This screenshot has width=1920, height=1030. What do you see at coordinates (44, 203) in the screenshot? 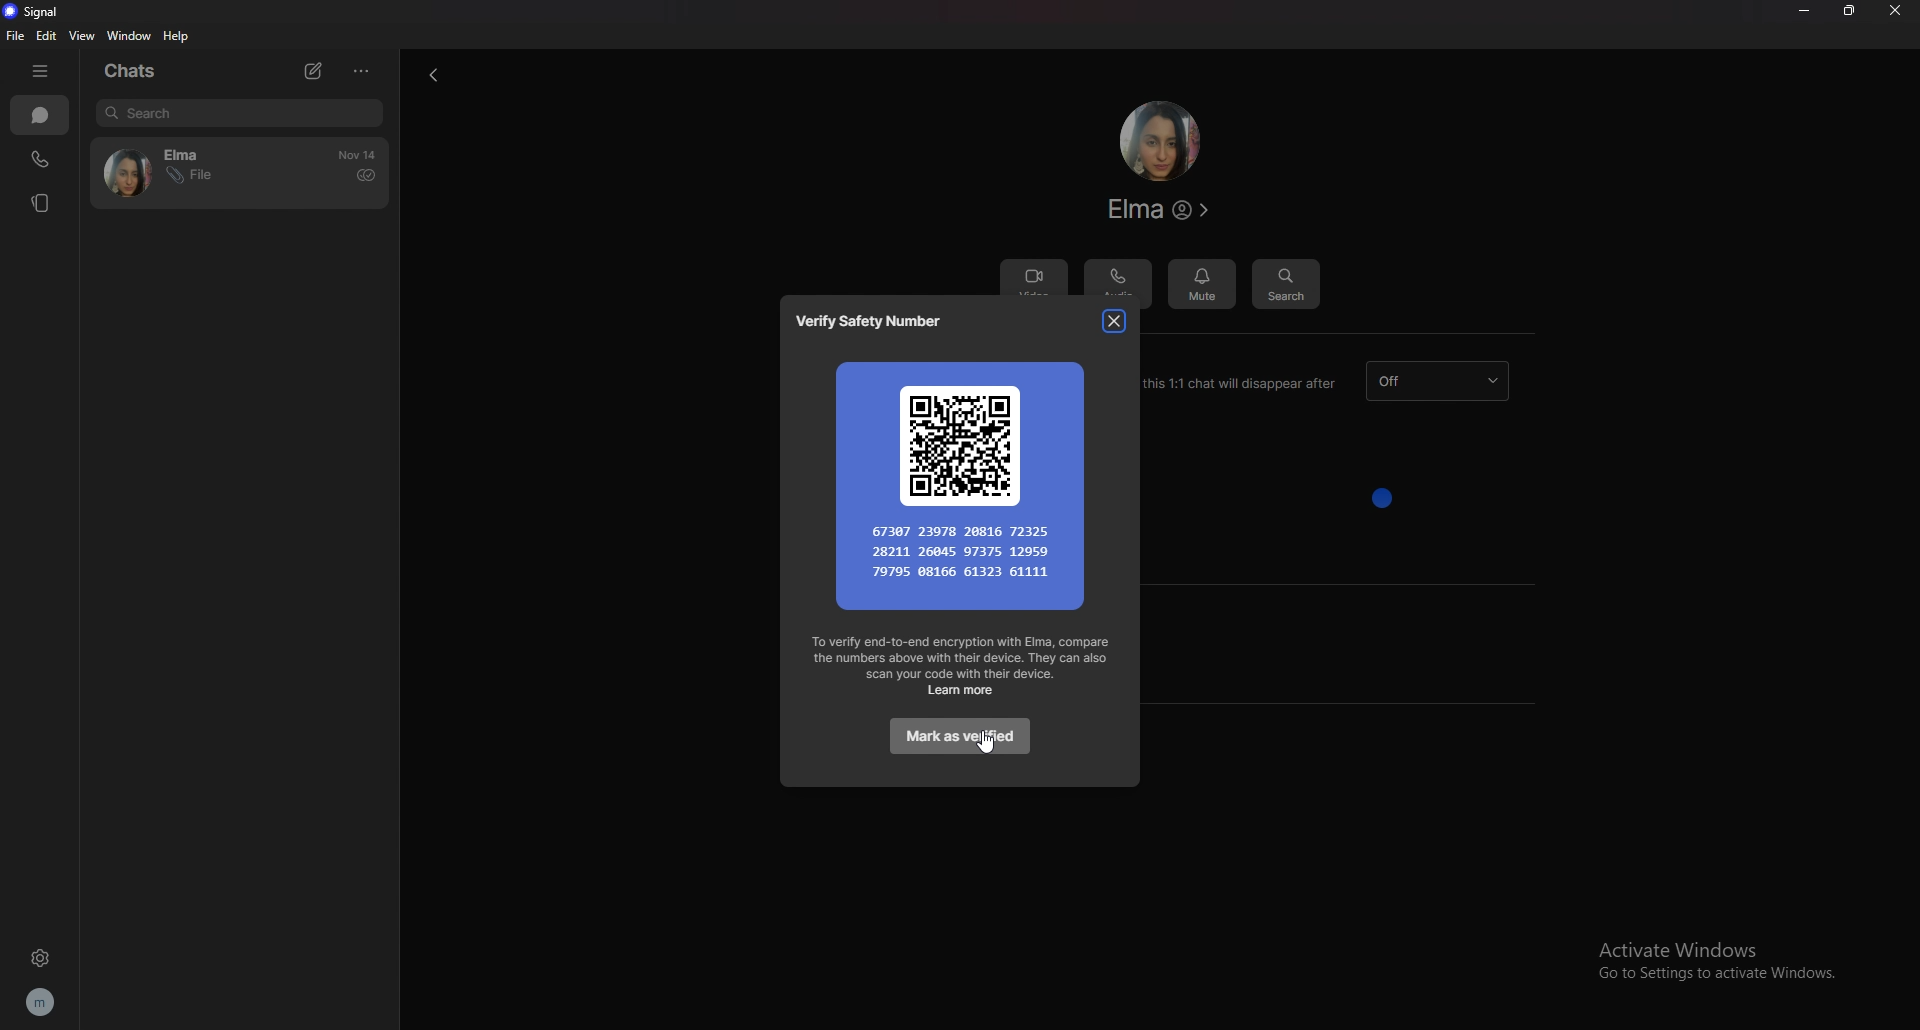
I see `stories` at bounding box center [44, 203].